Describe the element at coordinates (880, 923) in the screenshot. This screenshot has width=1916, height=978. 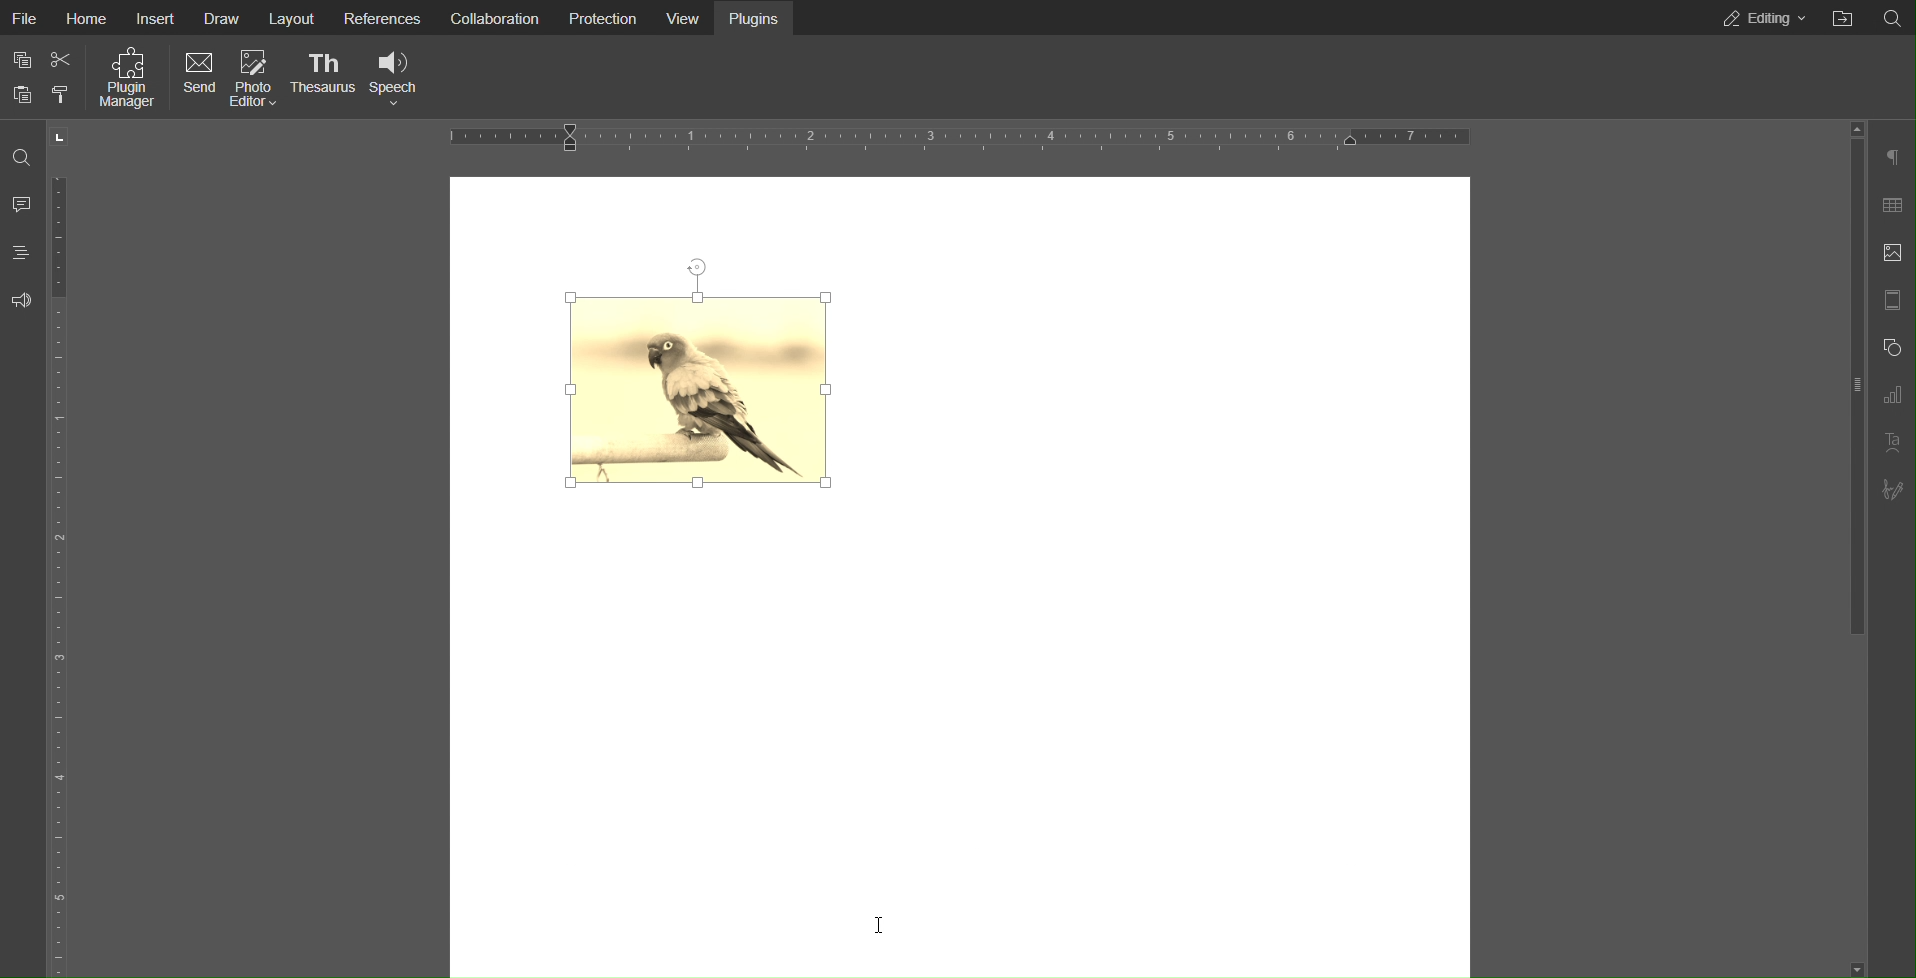
I see `cursor` at that location.